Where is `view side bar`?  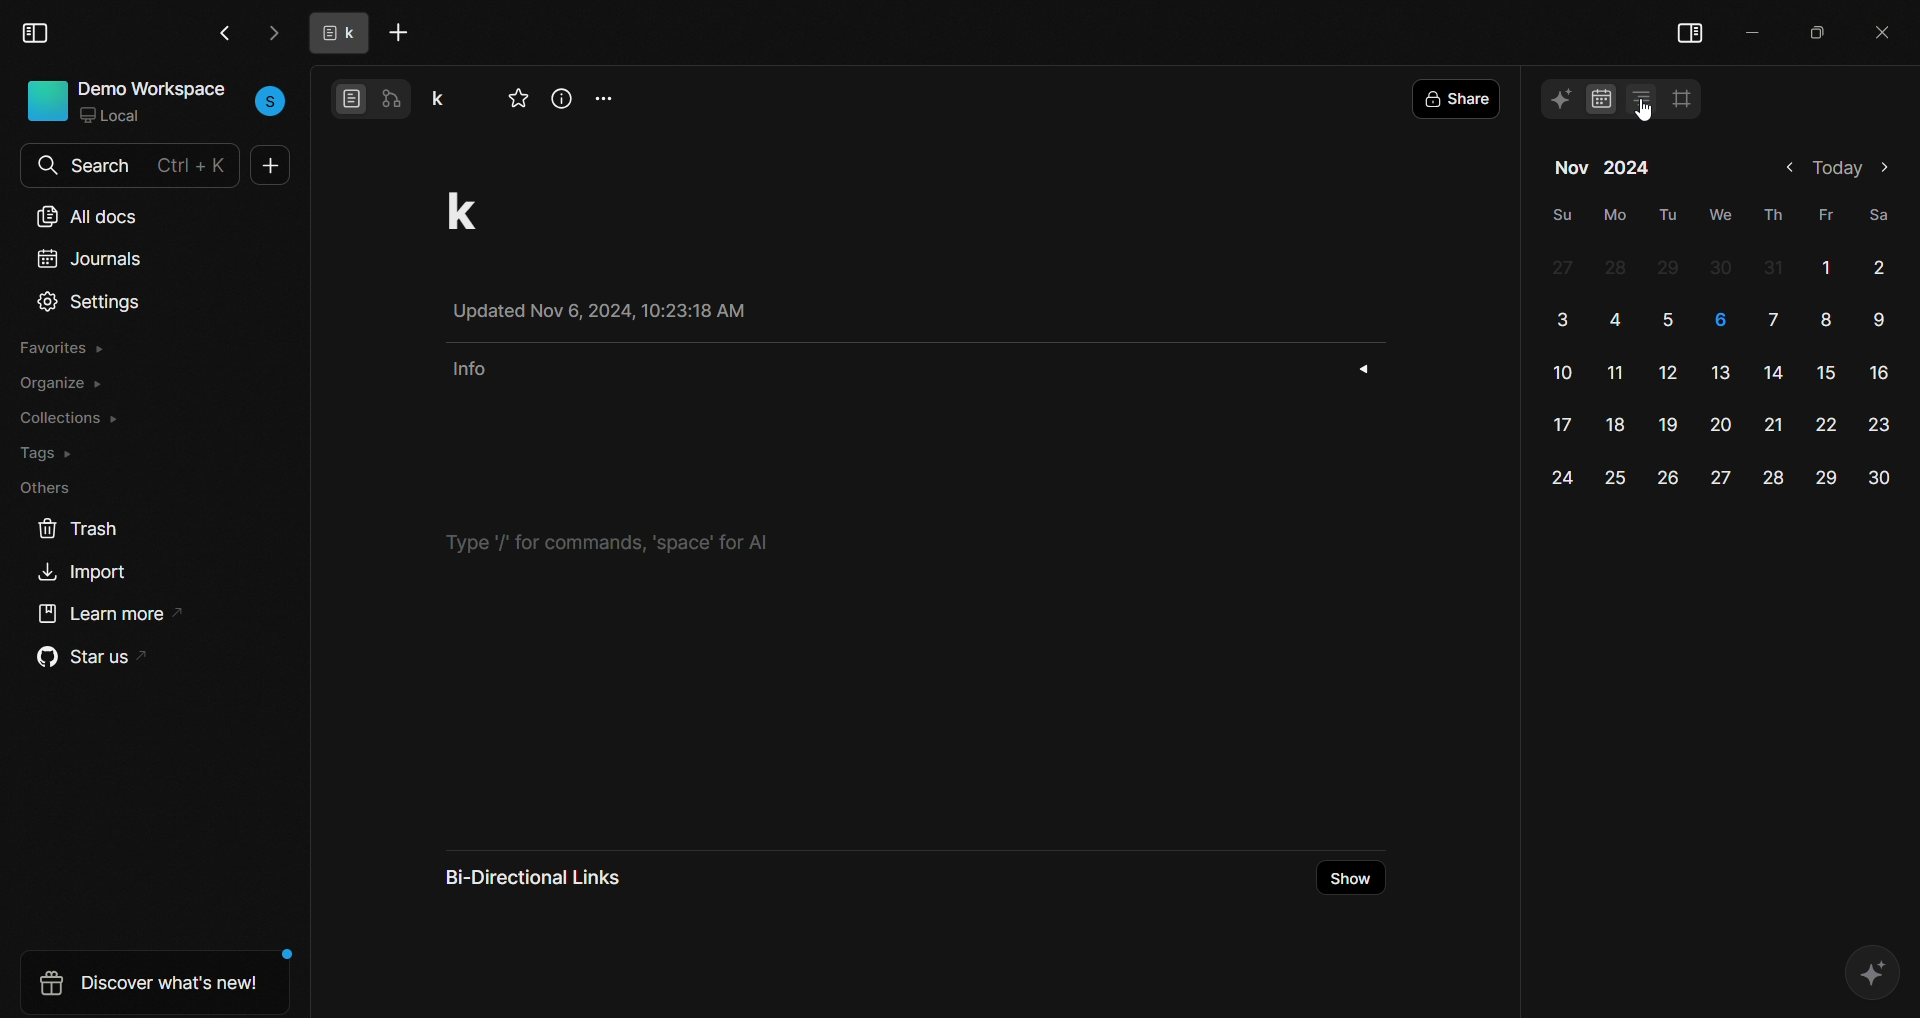 view side bar is located at coordinates (1690, 28).